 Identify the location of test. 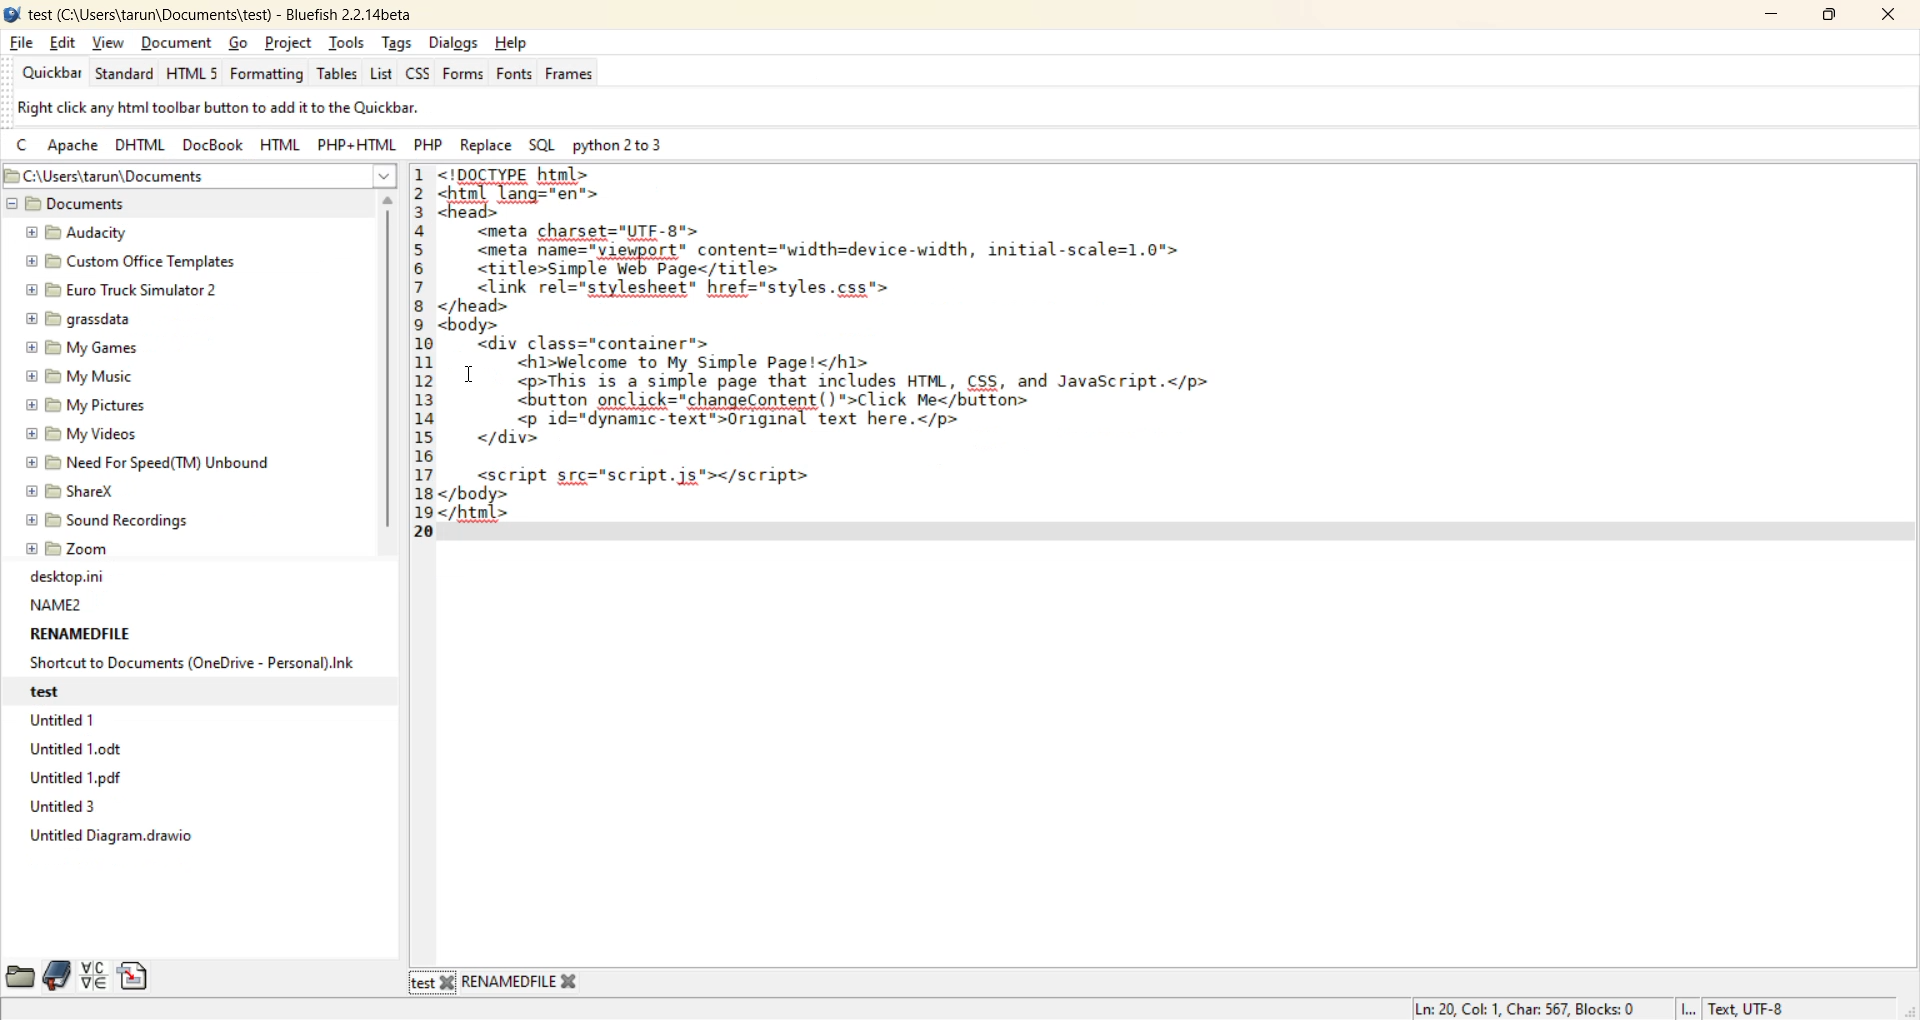
(59, 691).